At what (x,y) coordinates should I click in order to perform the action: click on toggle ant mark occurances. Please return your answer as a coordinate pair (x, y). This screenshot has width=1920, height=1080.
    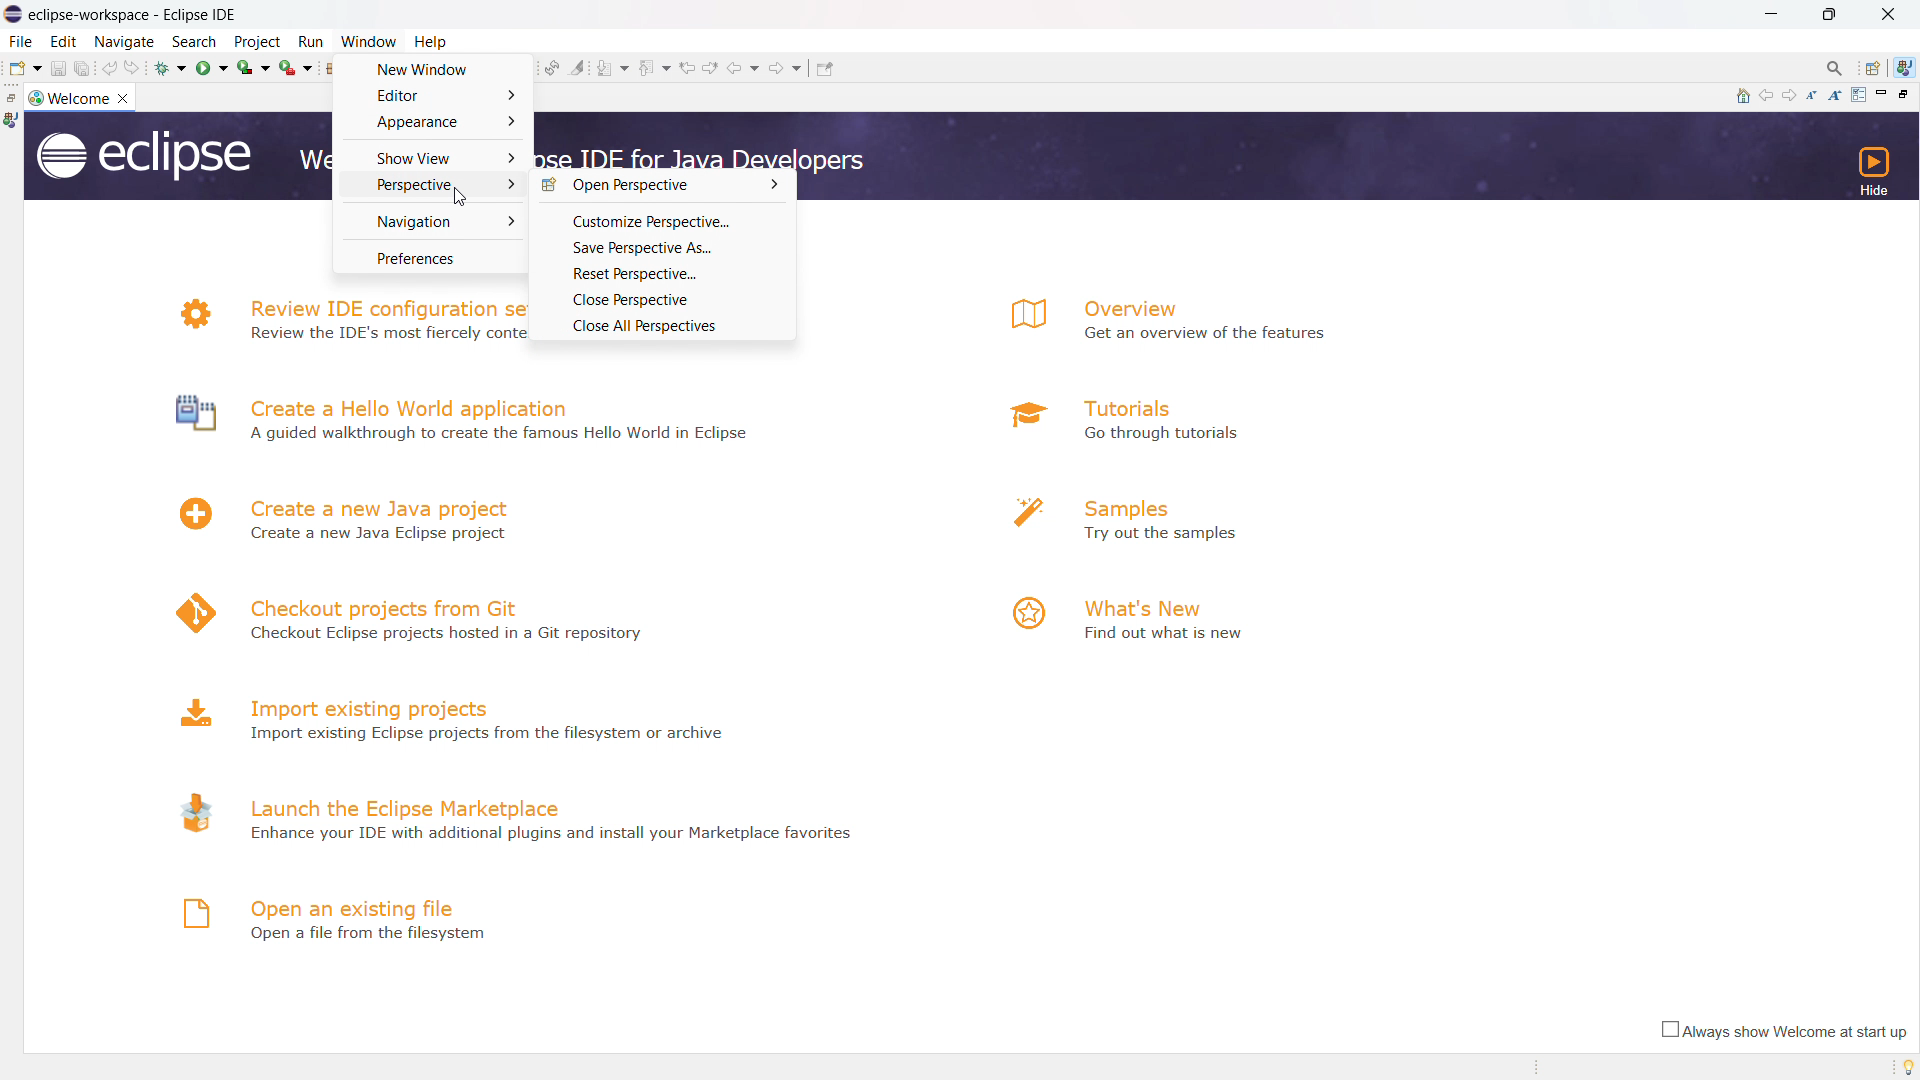
    Looking at the image, I should click on (578, 68).